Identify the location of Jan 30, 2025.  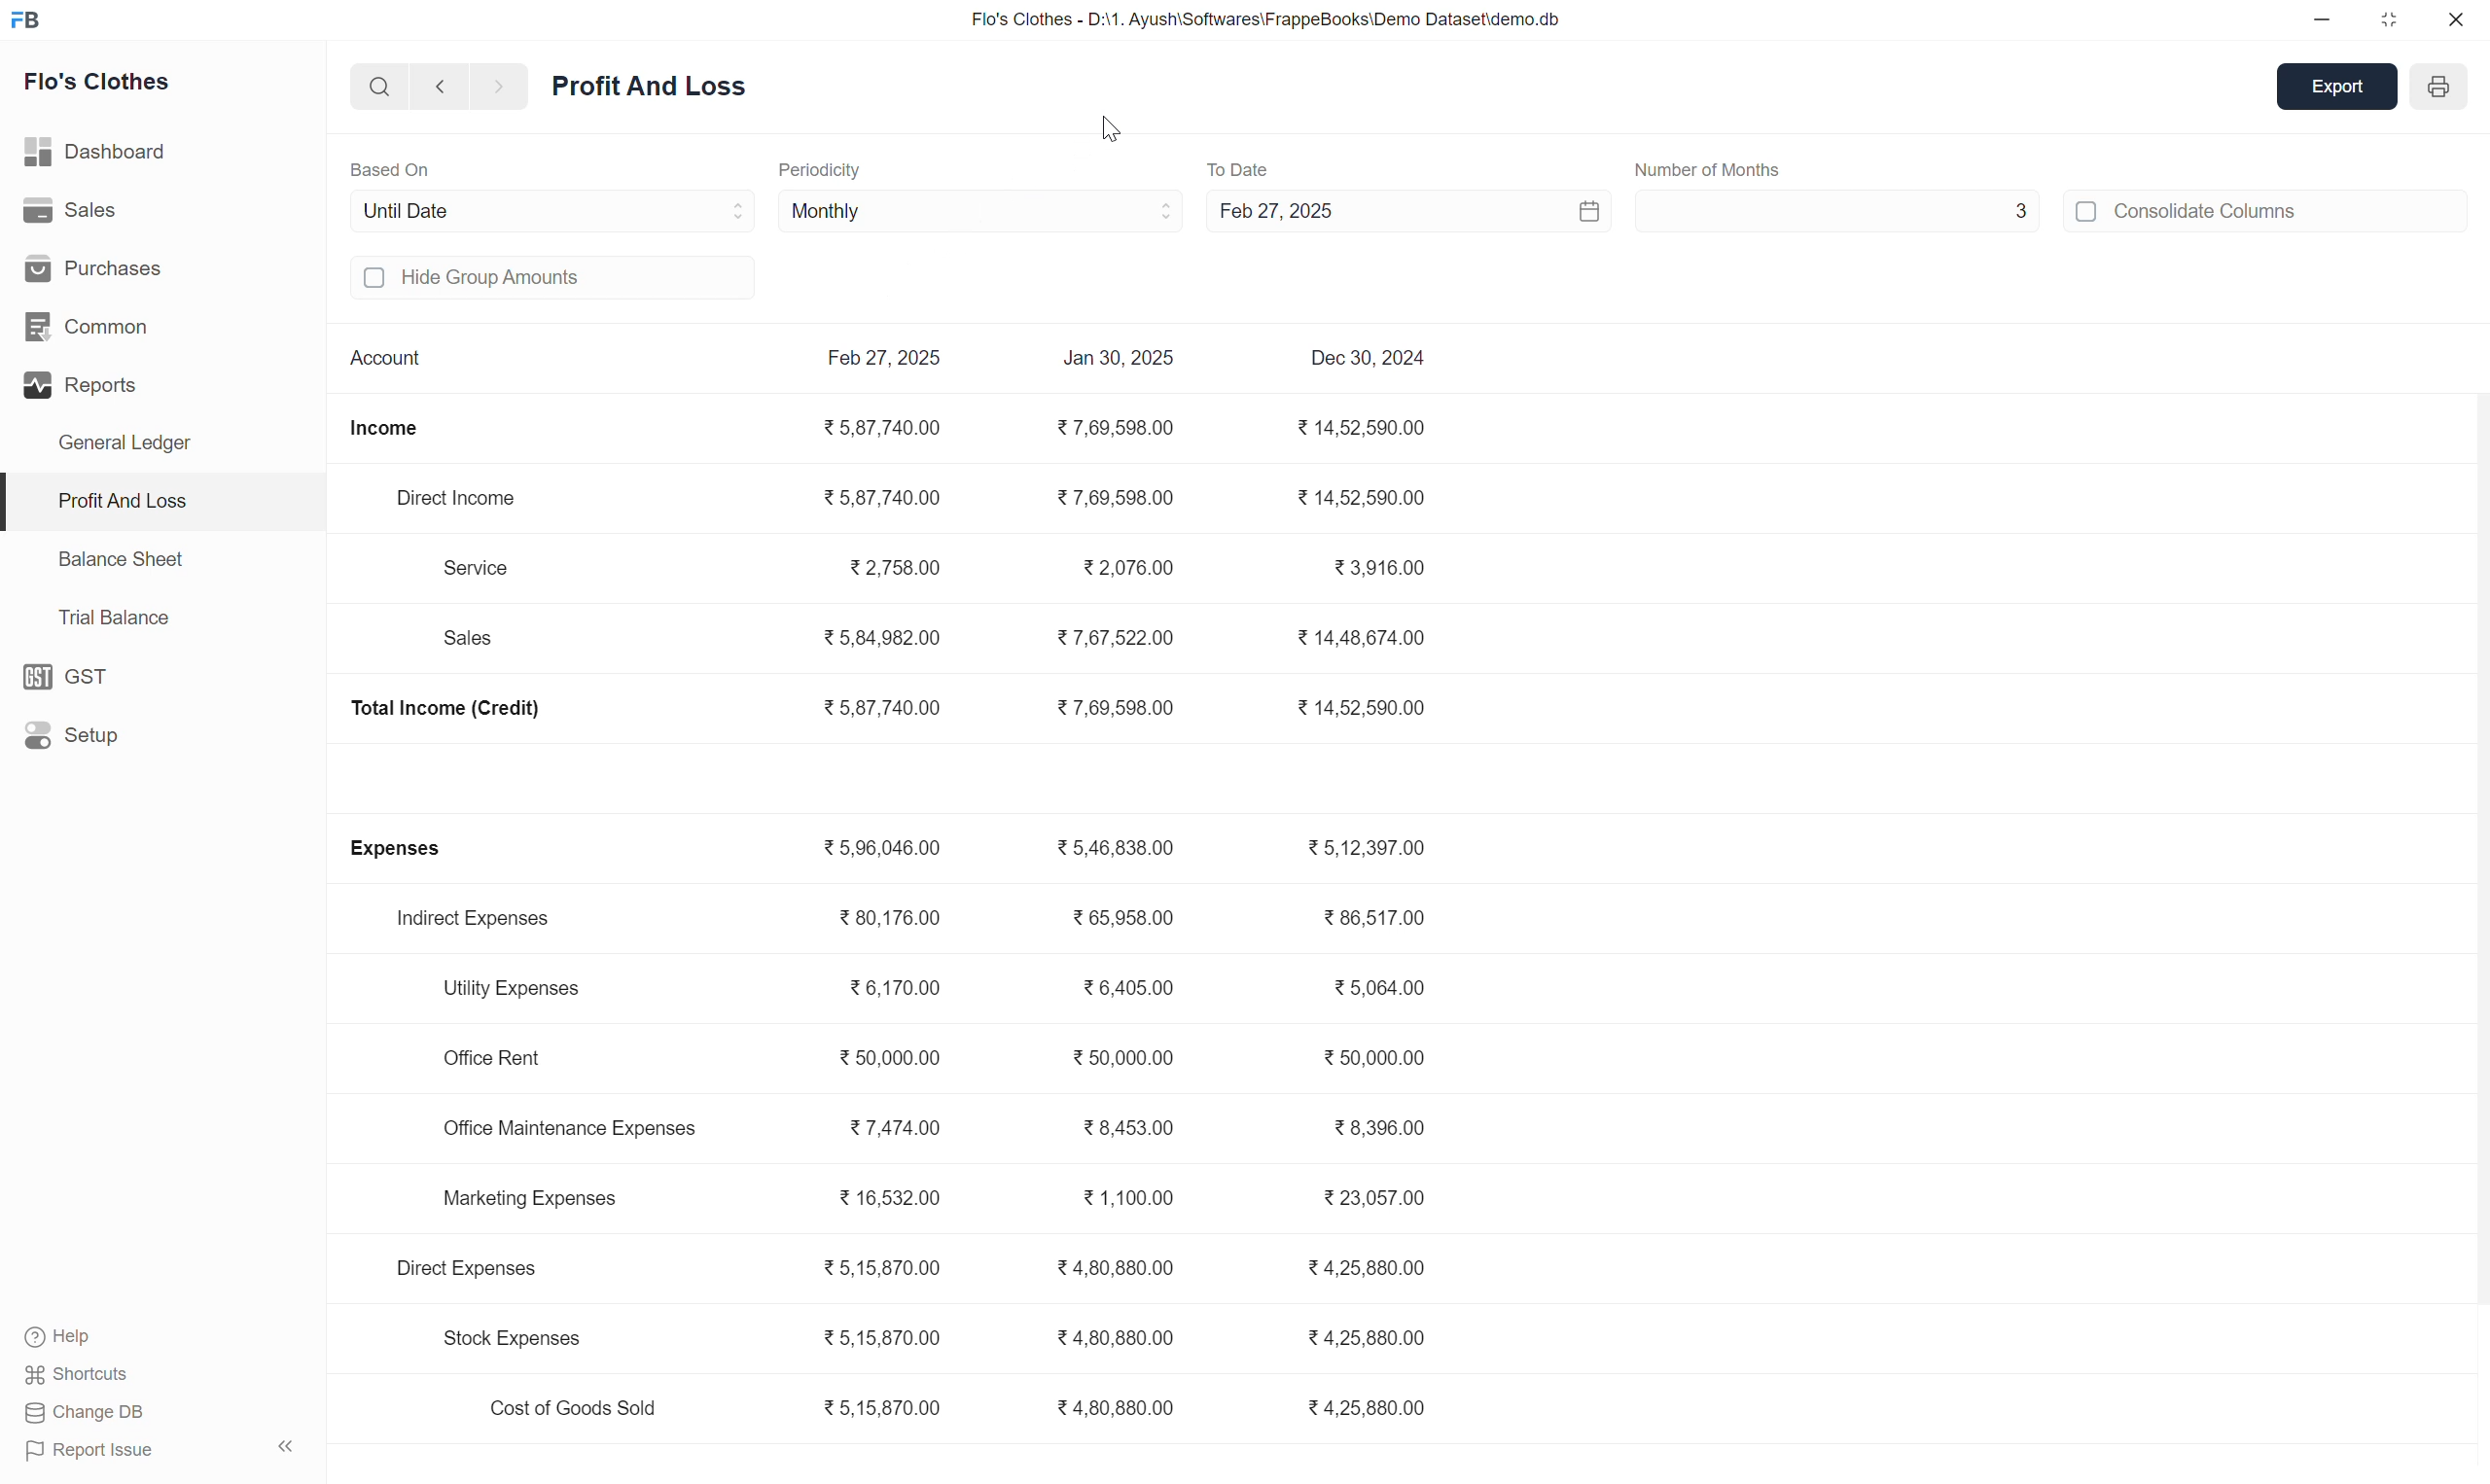
(1120, 359).